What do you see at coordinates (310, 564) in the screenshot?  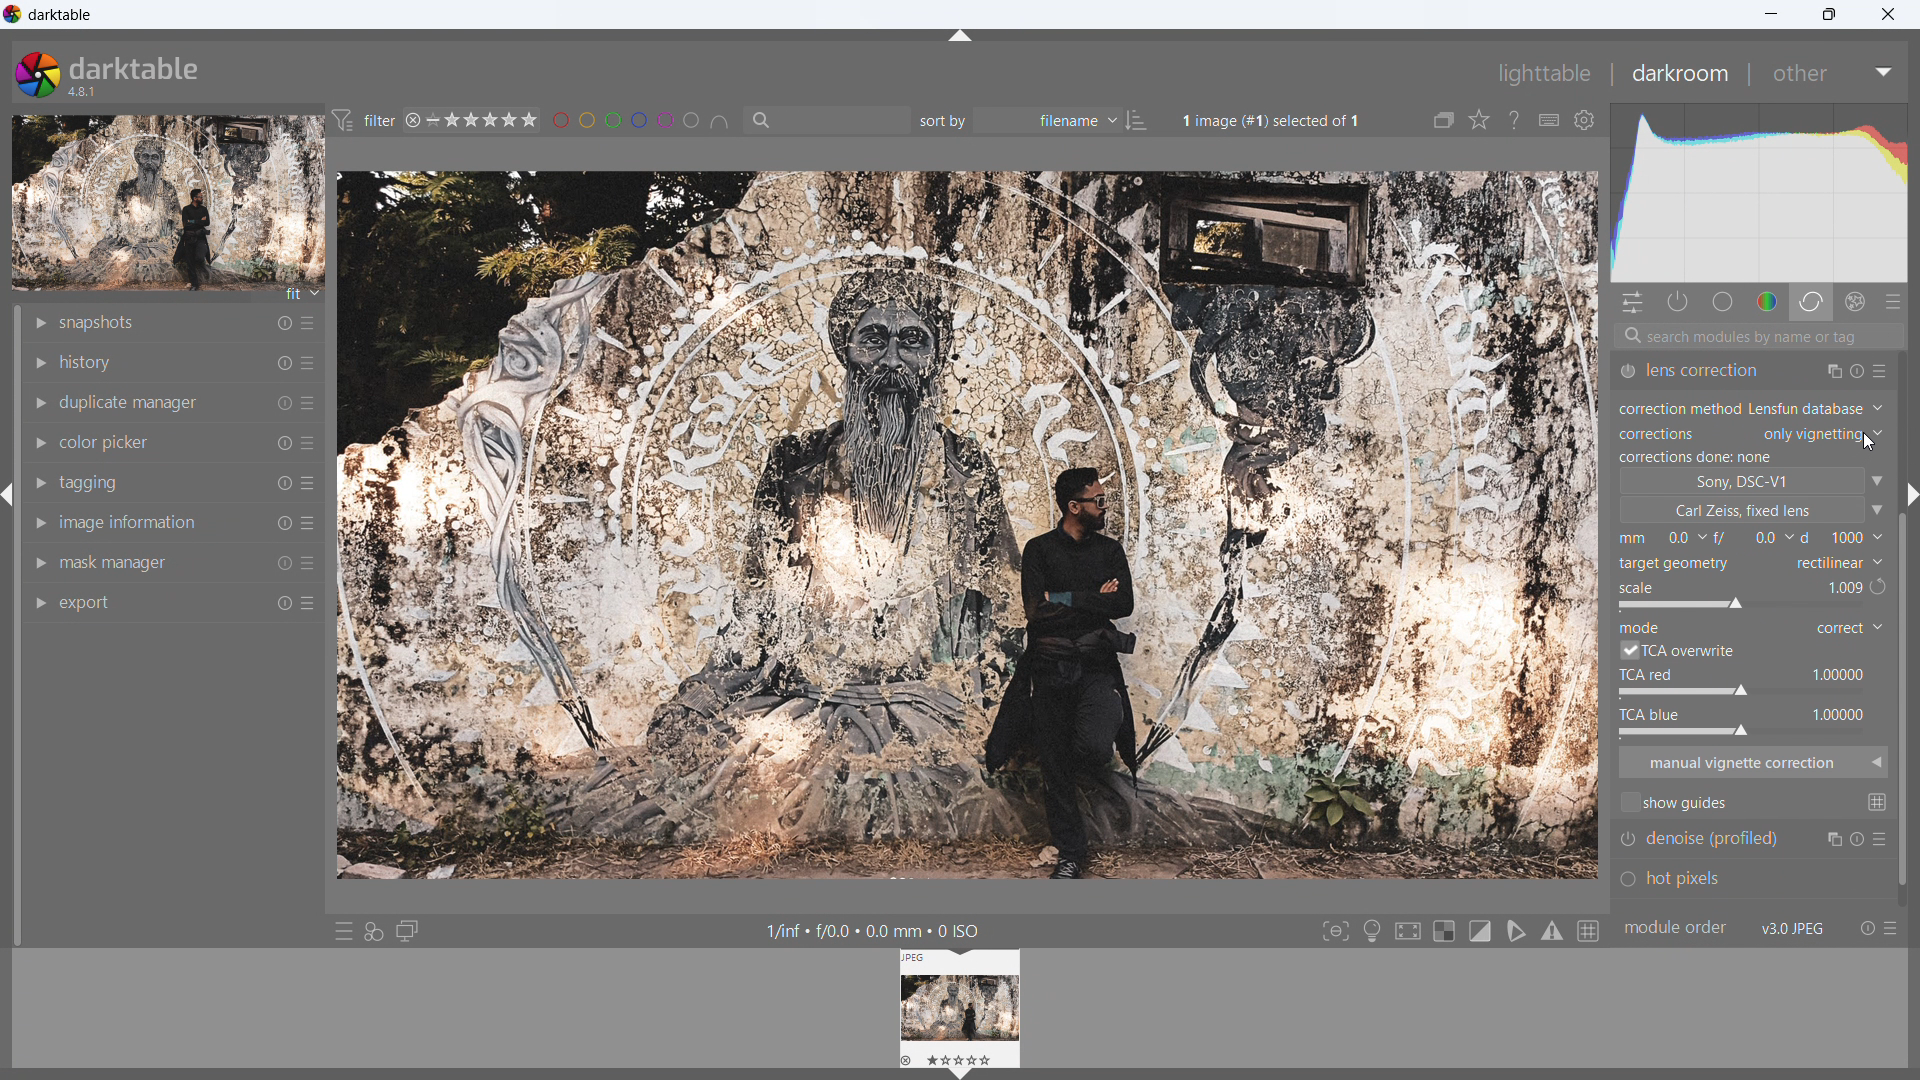 I see `more options` at bounding box center [310, 564].